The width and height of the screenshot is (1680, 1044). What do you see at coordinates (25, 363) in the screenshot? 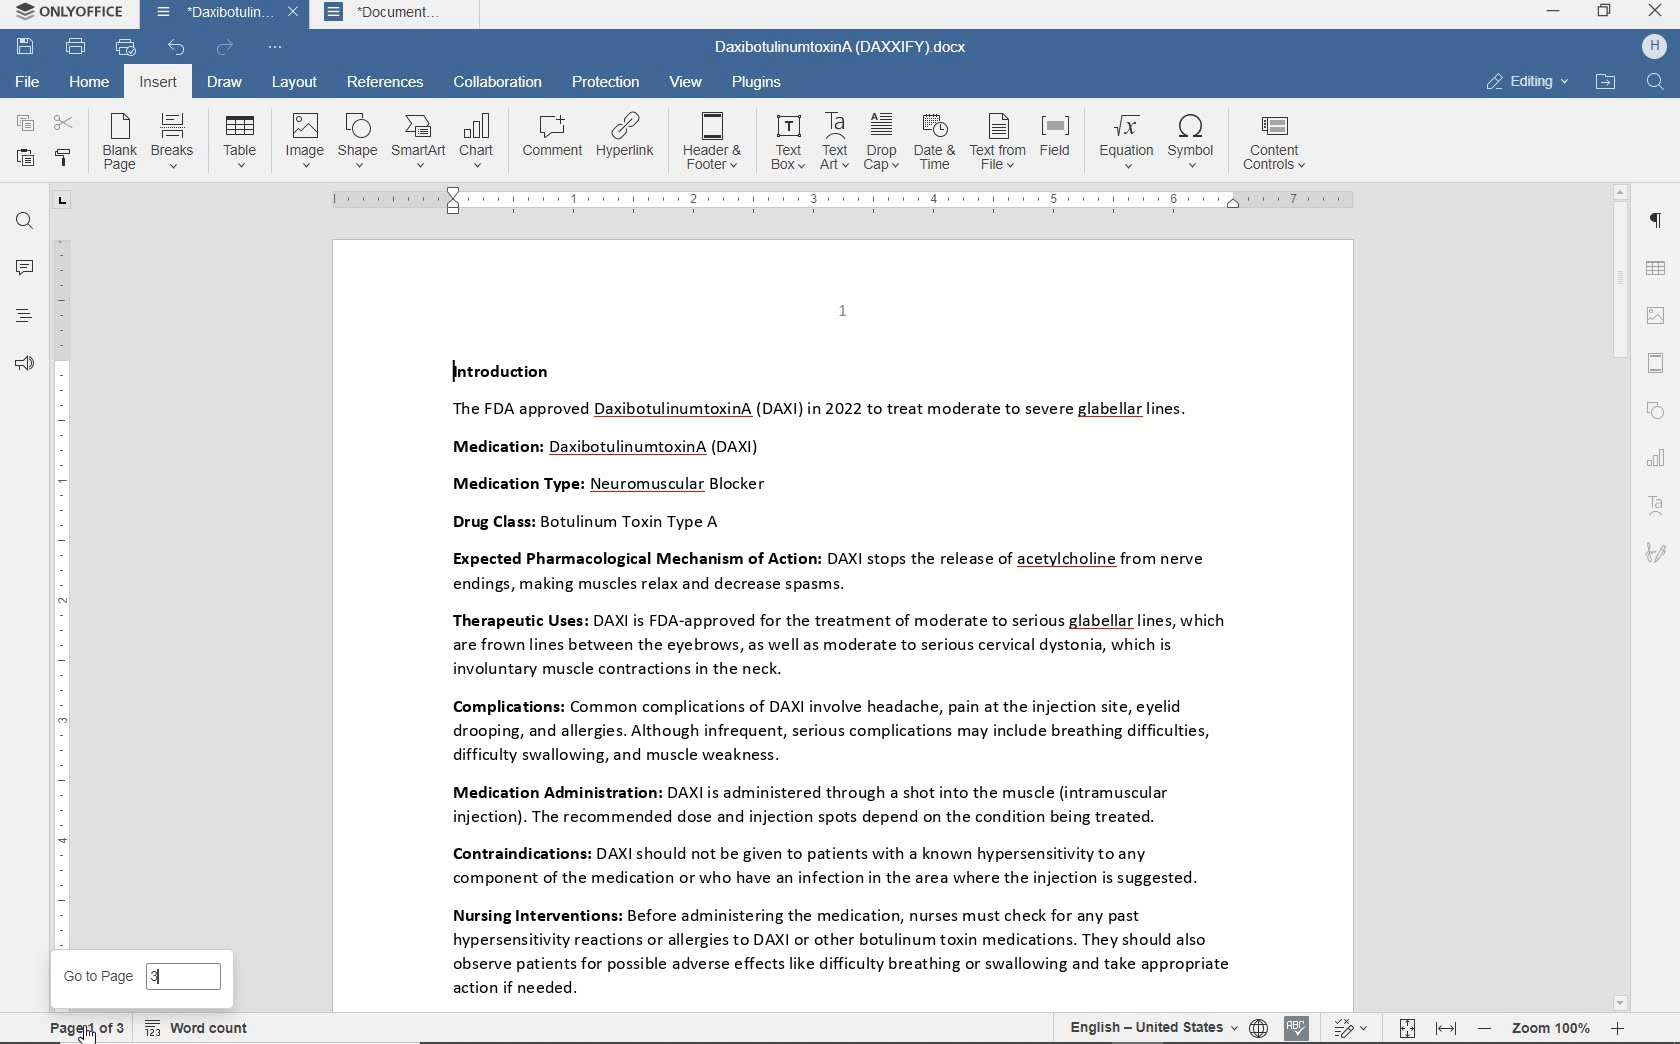
I see `support & feedback` at bounding box center [25, 363].